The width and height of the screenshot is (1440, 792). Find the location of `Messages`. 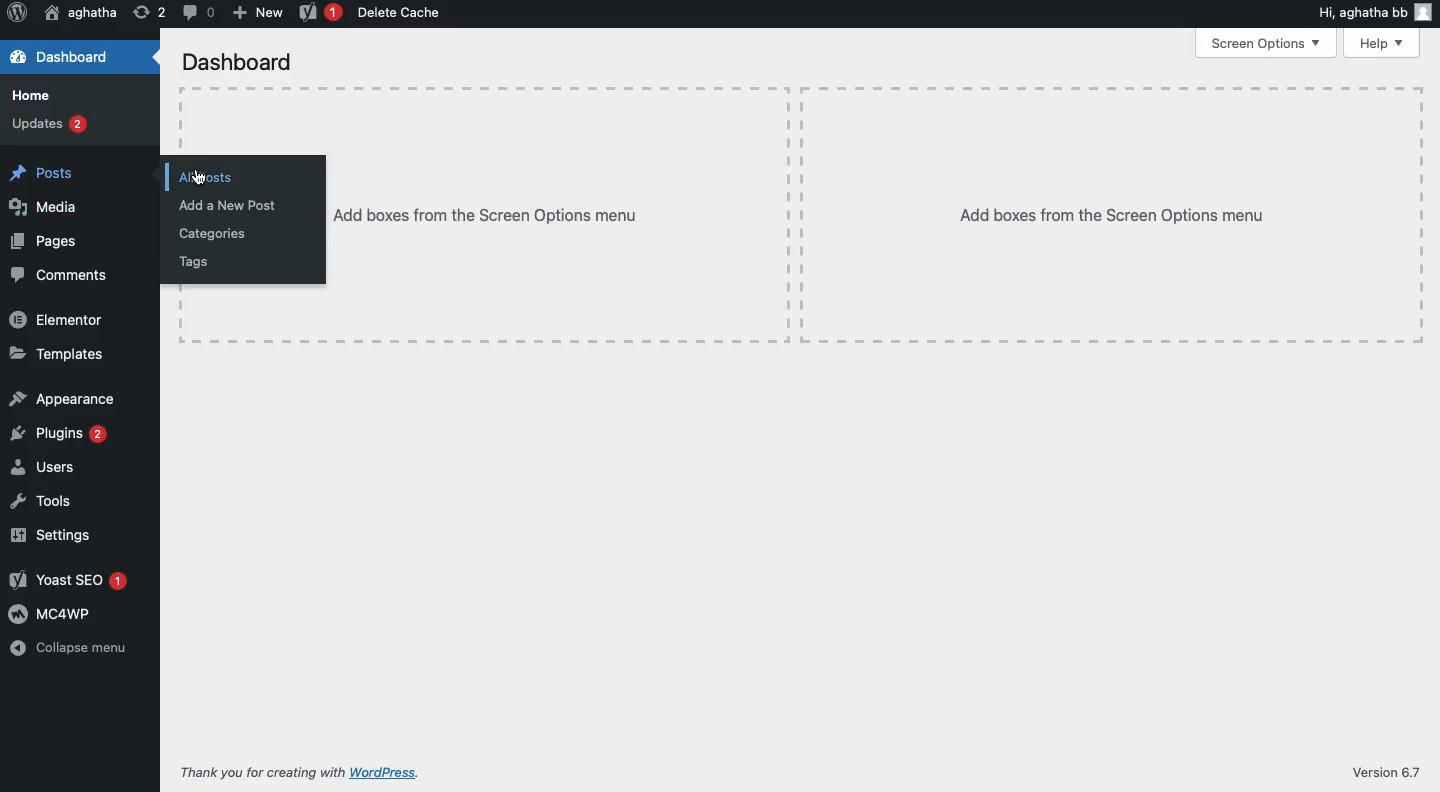

Messages is located at coordinates (196, 12).